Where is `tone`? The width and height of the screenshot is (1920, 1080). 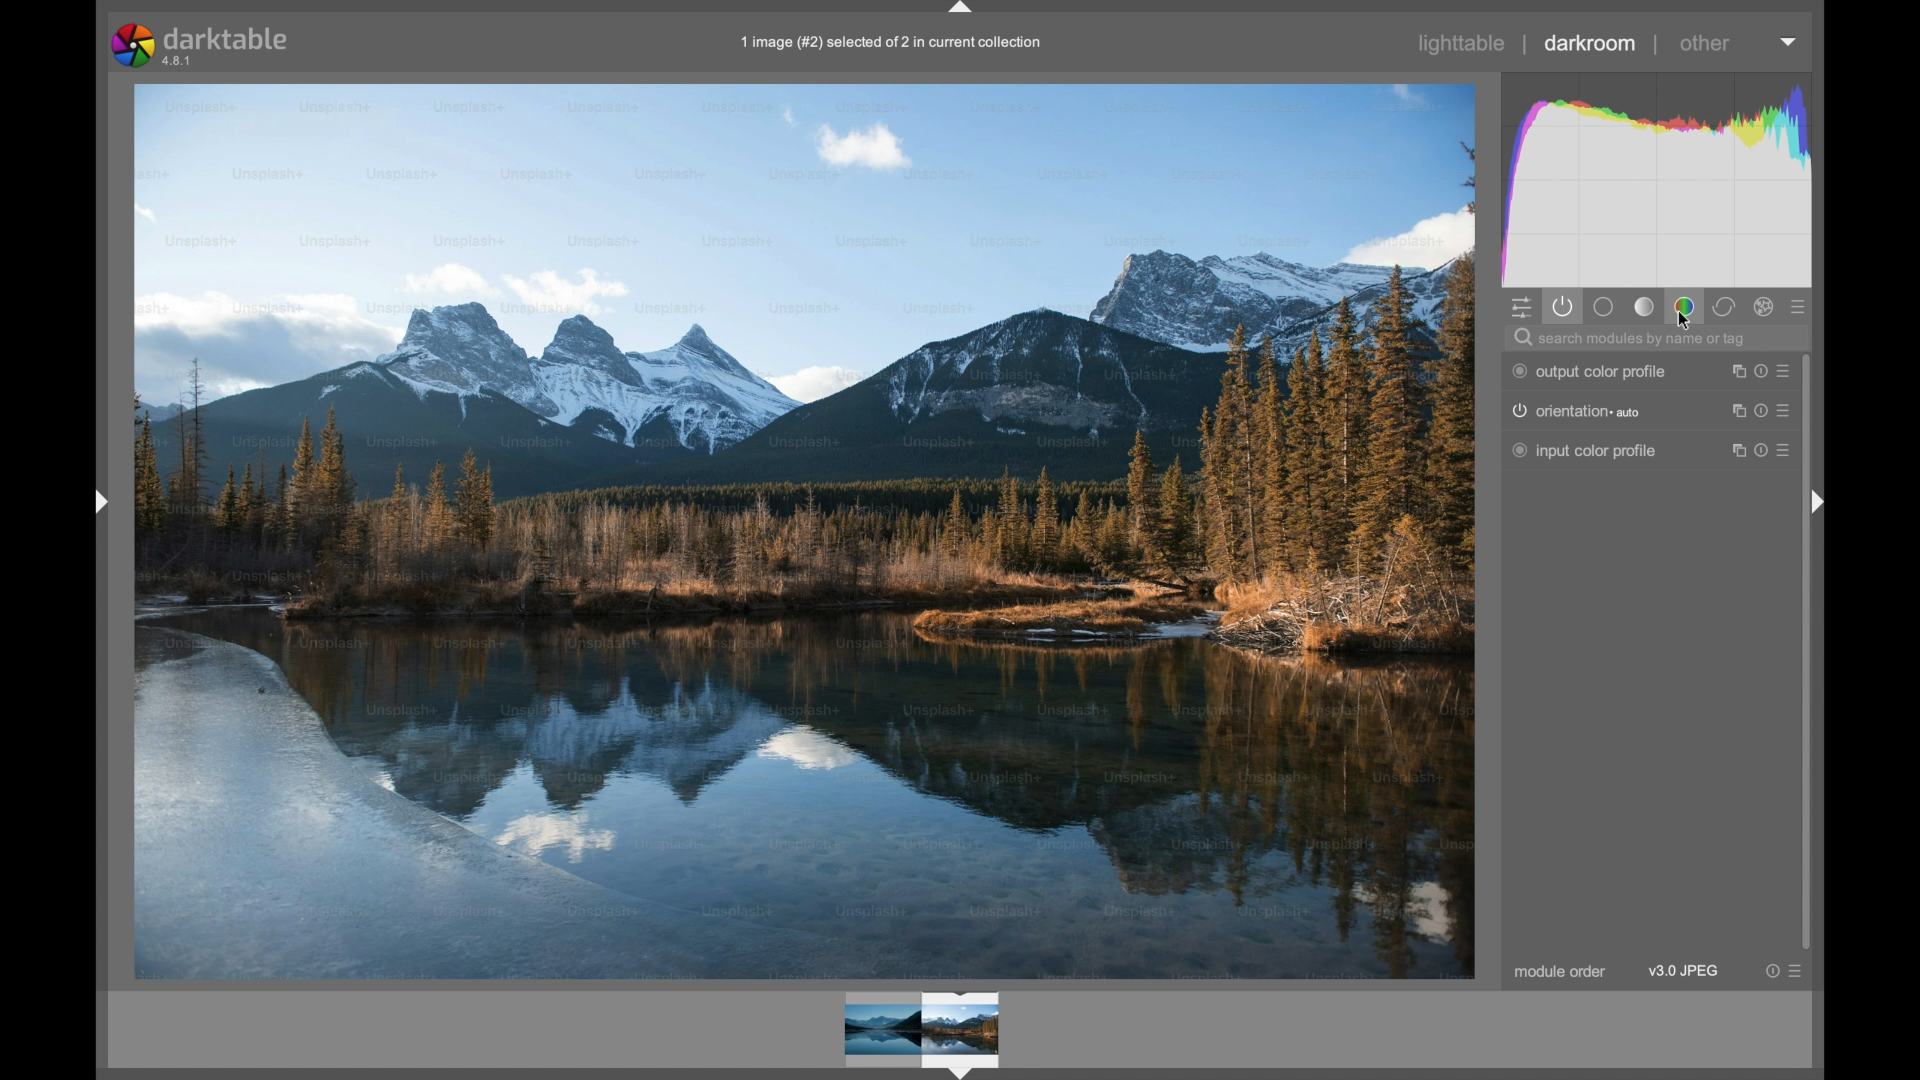 tone is located at coordinates (1644, 306).